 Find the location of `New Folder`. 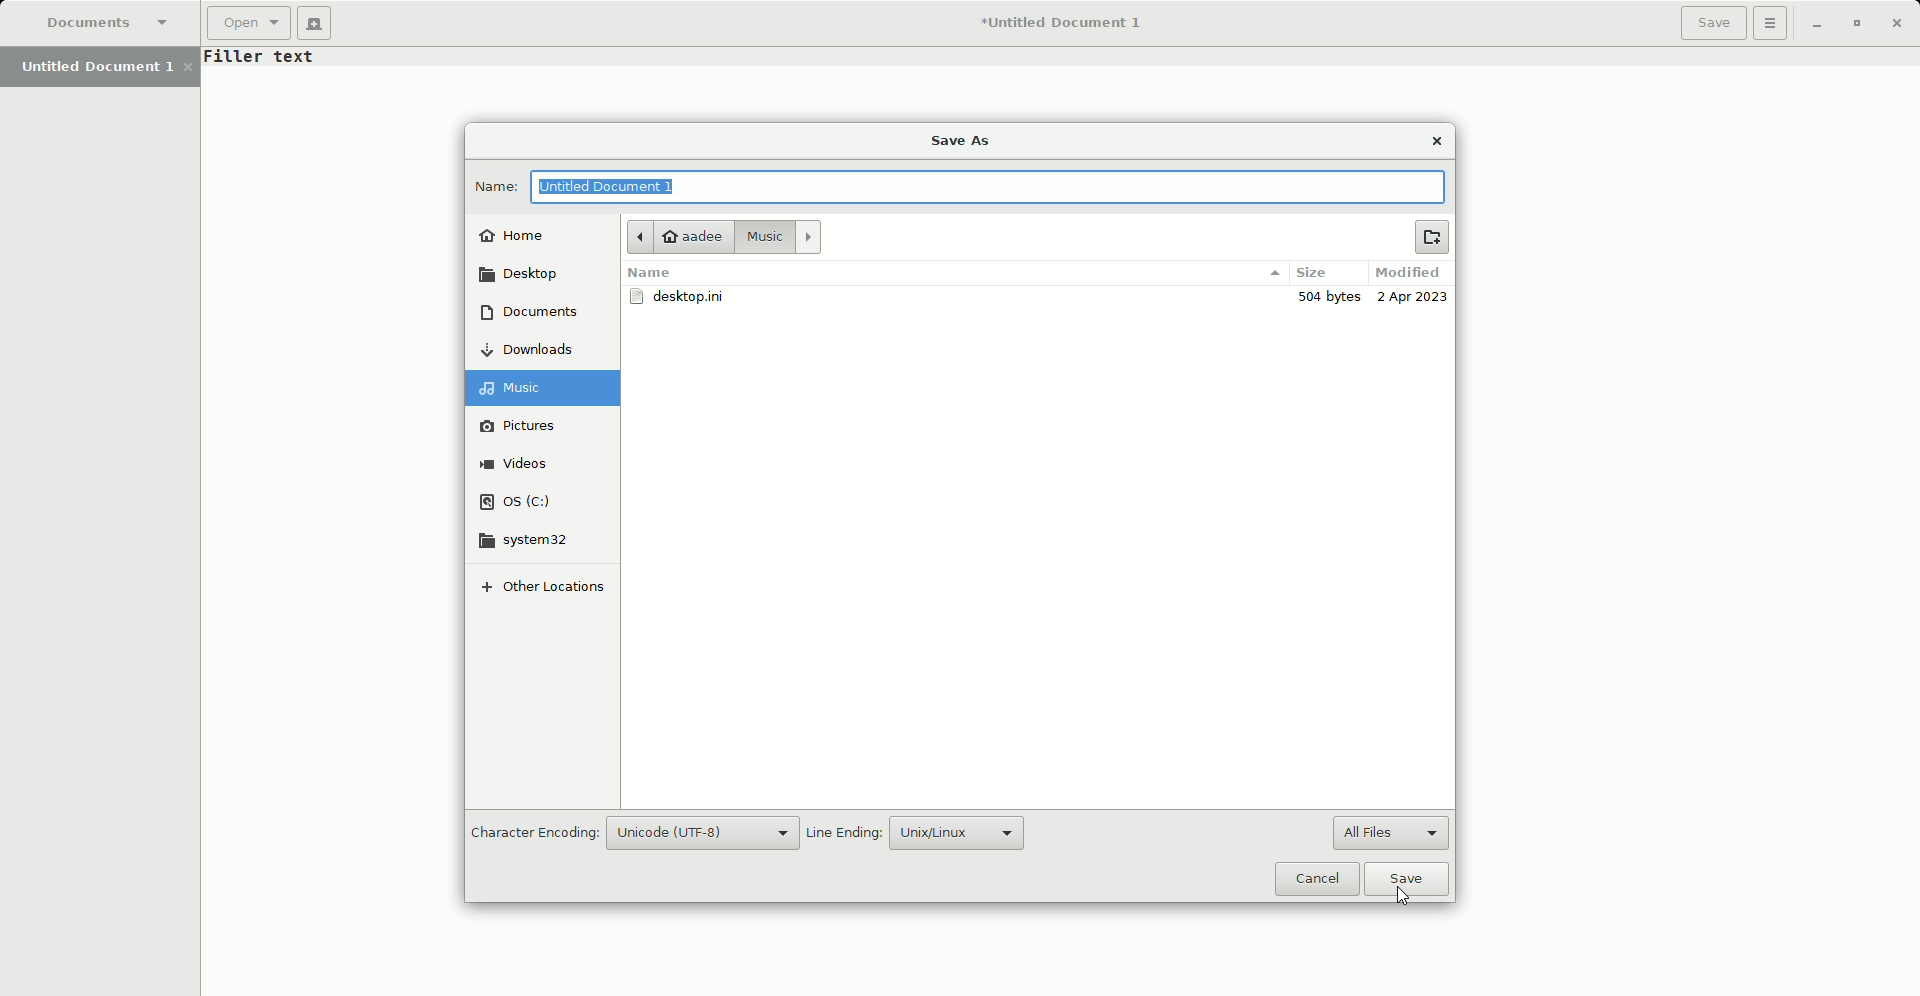

New Folder is located at coordinates (1433, 238).